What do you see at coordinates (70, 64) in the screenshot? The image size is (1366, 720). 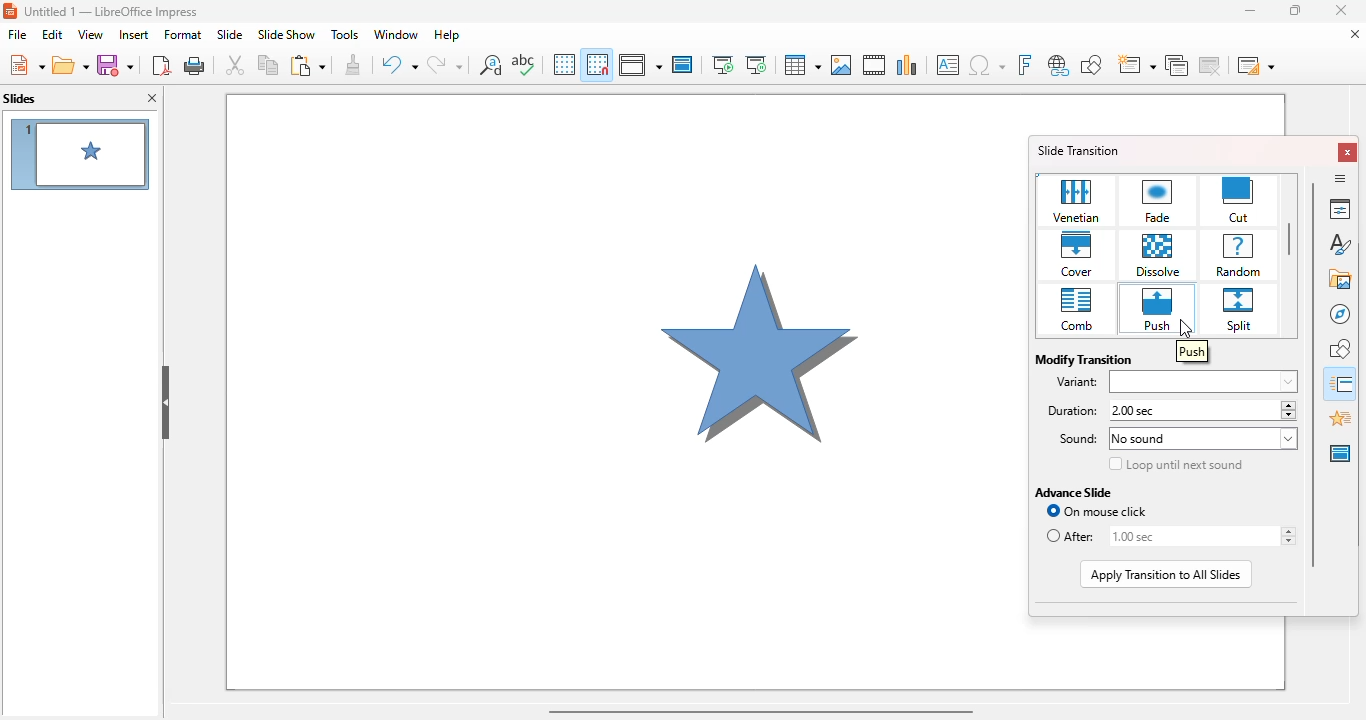 I see `open` at bounding box center [70, 64].